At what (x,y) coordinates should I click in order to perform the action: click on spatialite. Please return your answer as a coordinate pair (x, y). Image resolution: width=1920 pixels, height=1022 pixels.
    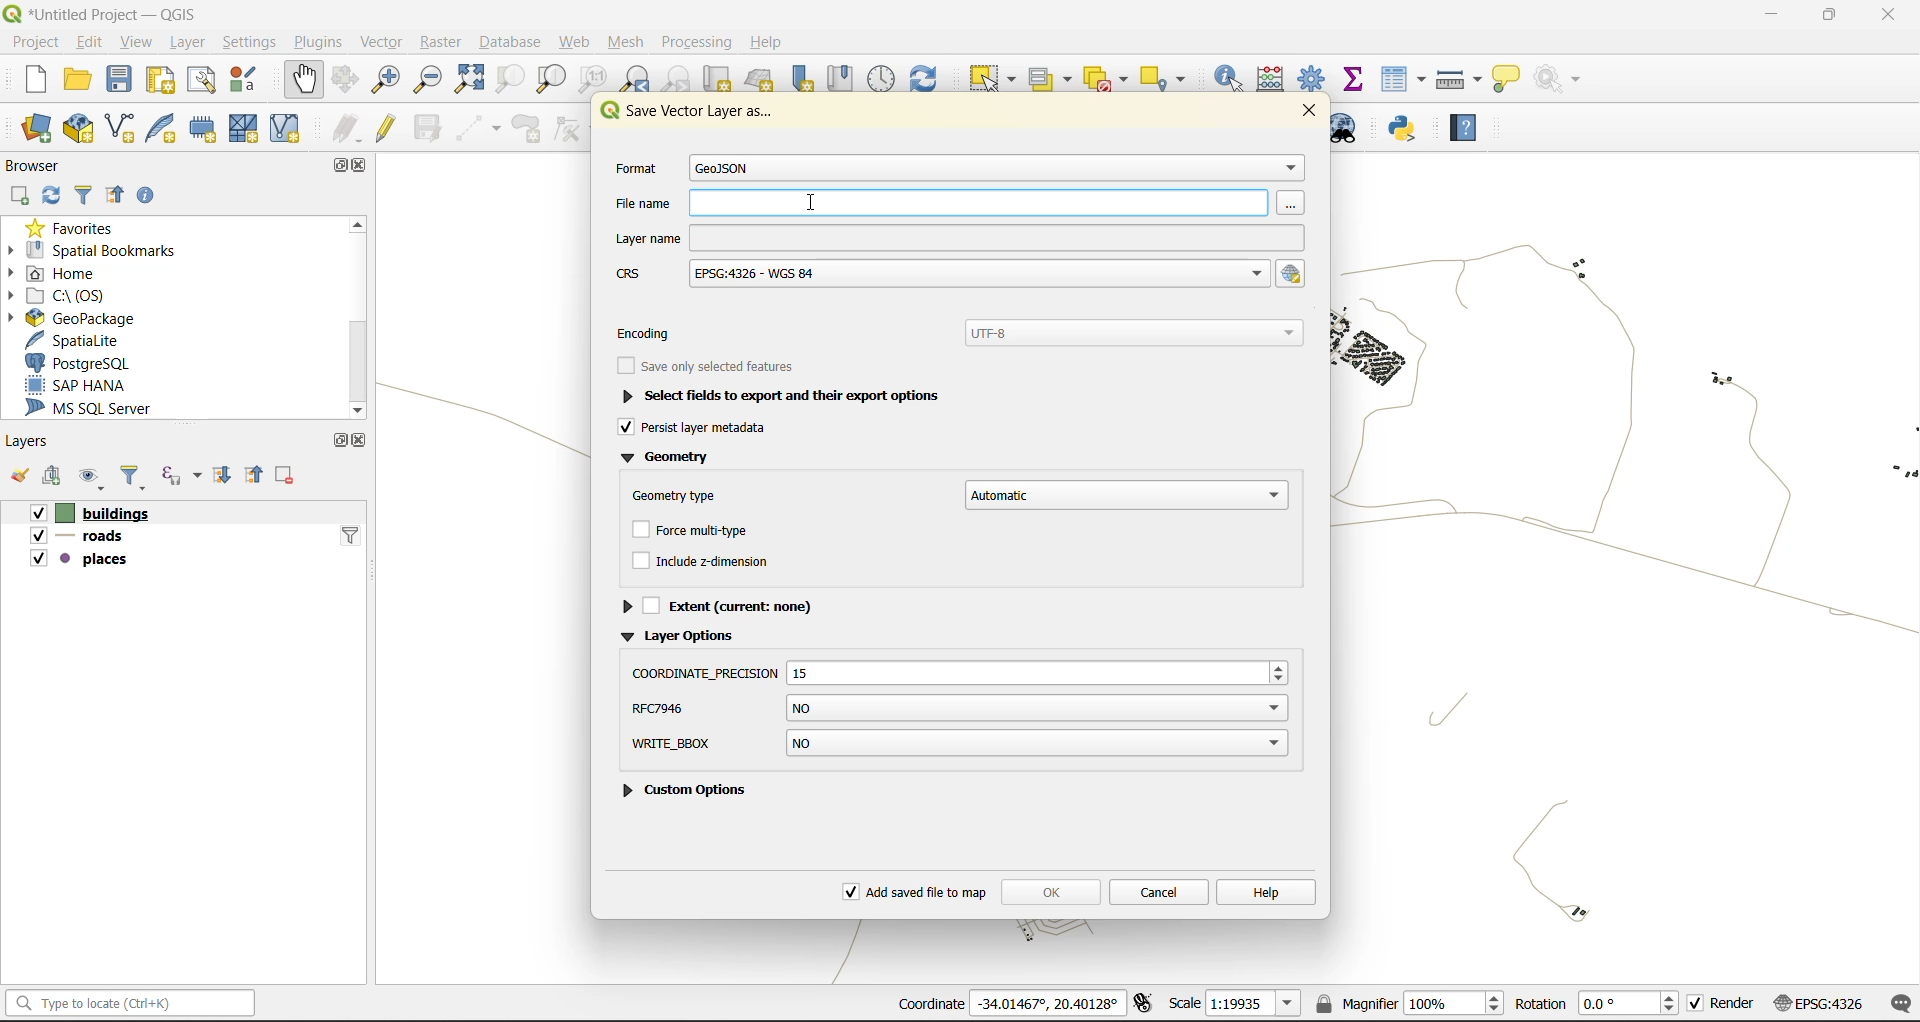
    Looking at the image, I should click on (82, 342).